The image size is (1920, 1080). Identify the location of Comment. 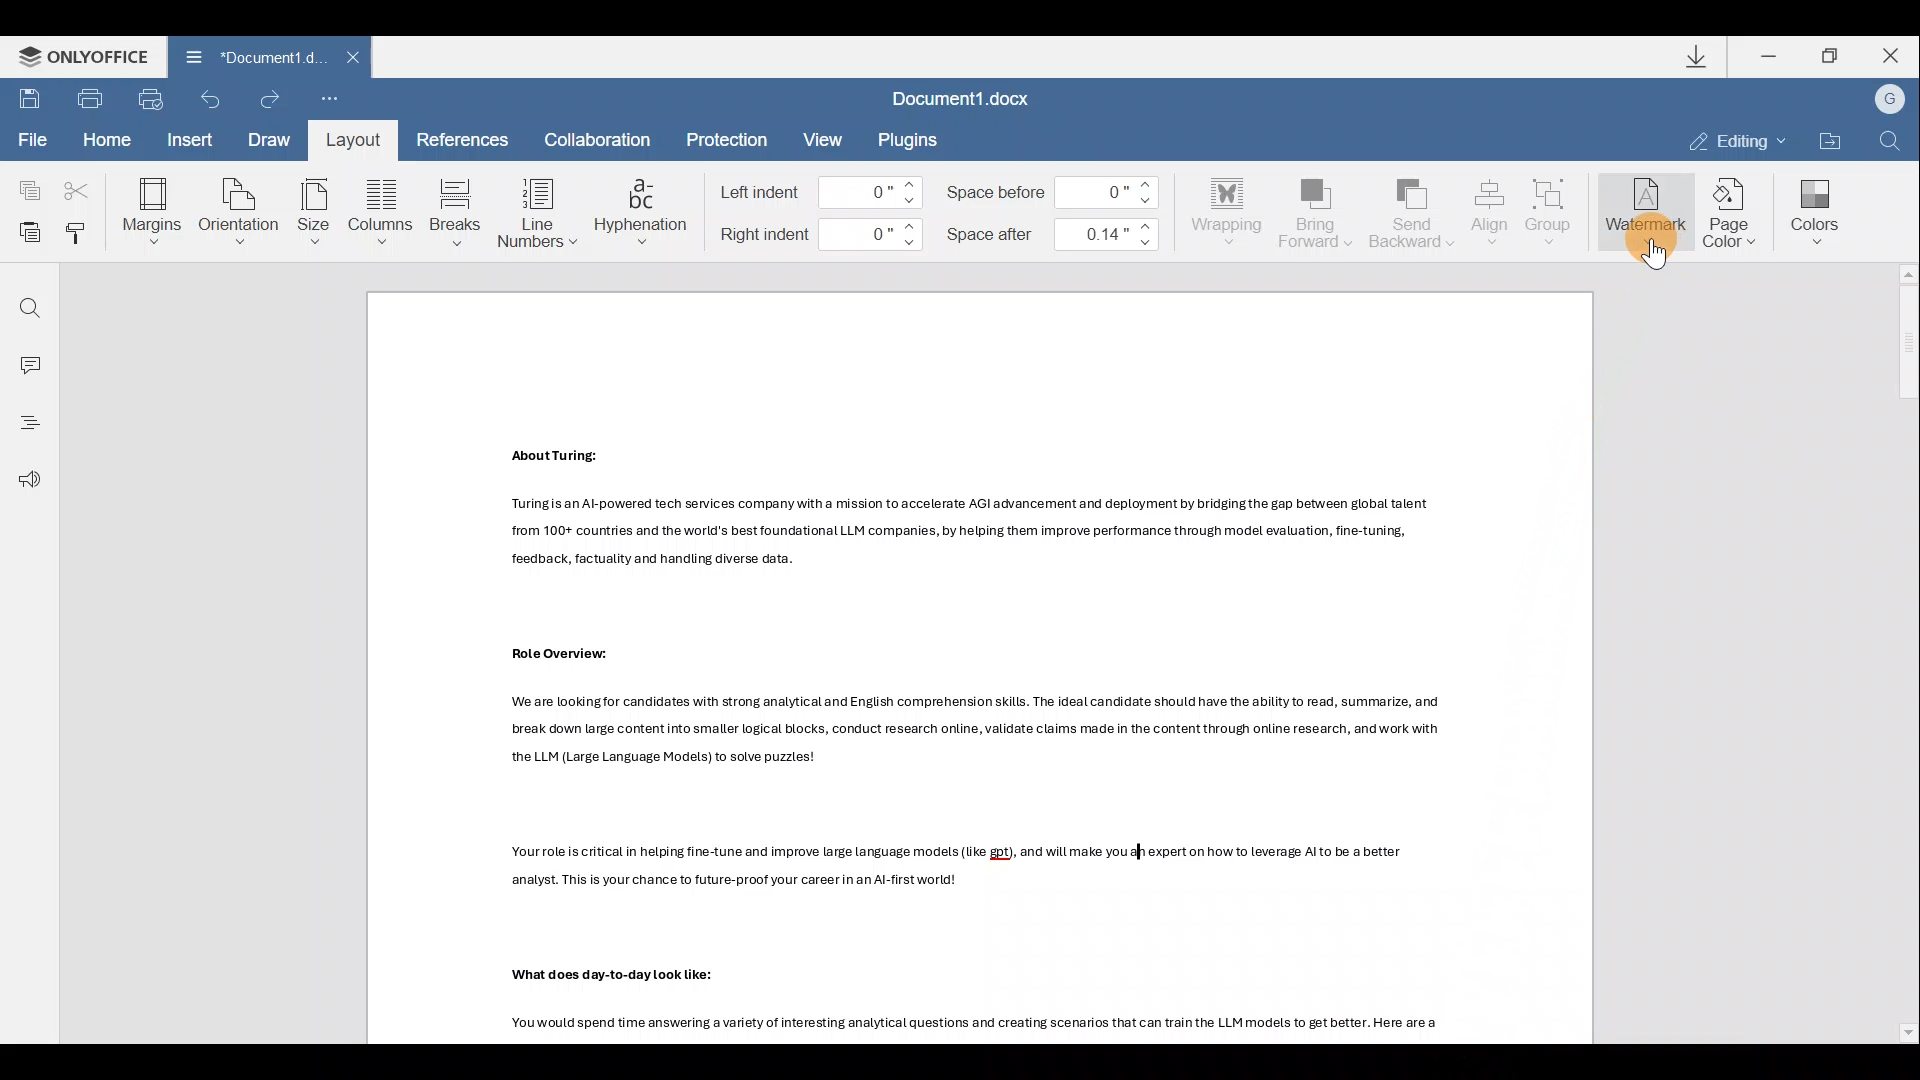
(28, 361).